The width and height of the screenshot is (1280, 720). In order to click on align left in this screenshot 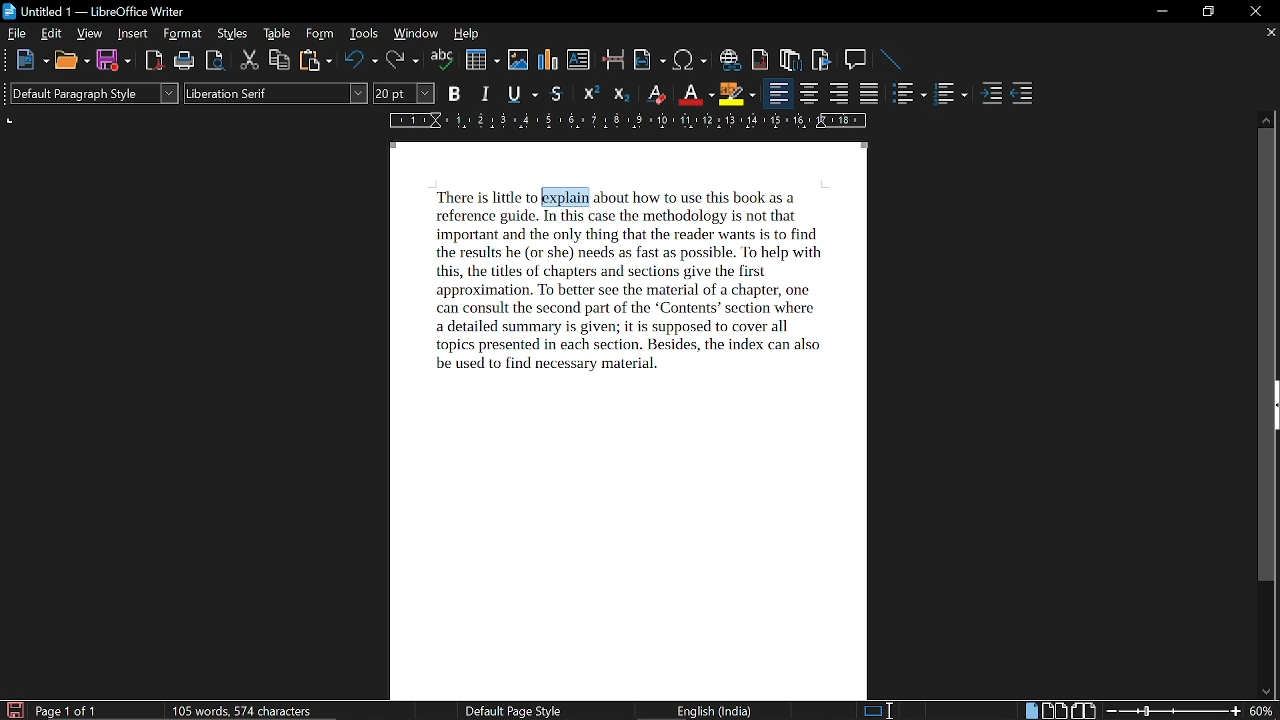, I will do `click(776, 93)`.